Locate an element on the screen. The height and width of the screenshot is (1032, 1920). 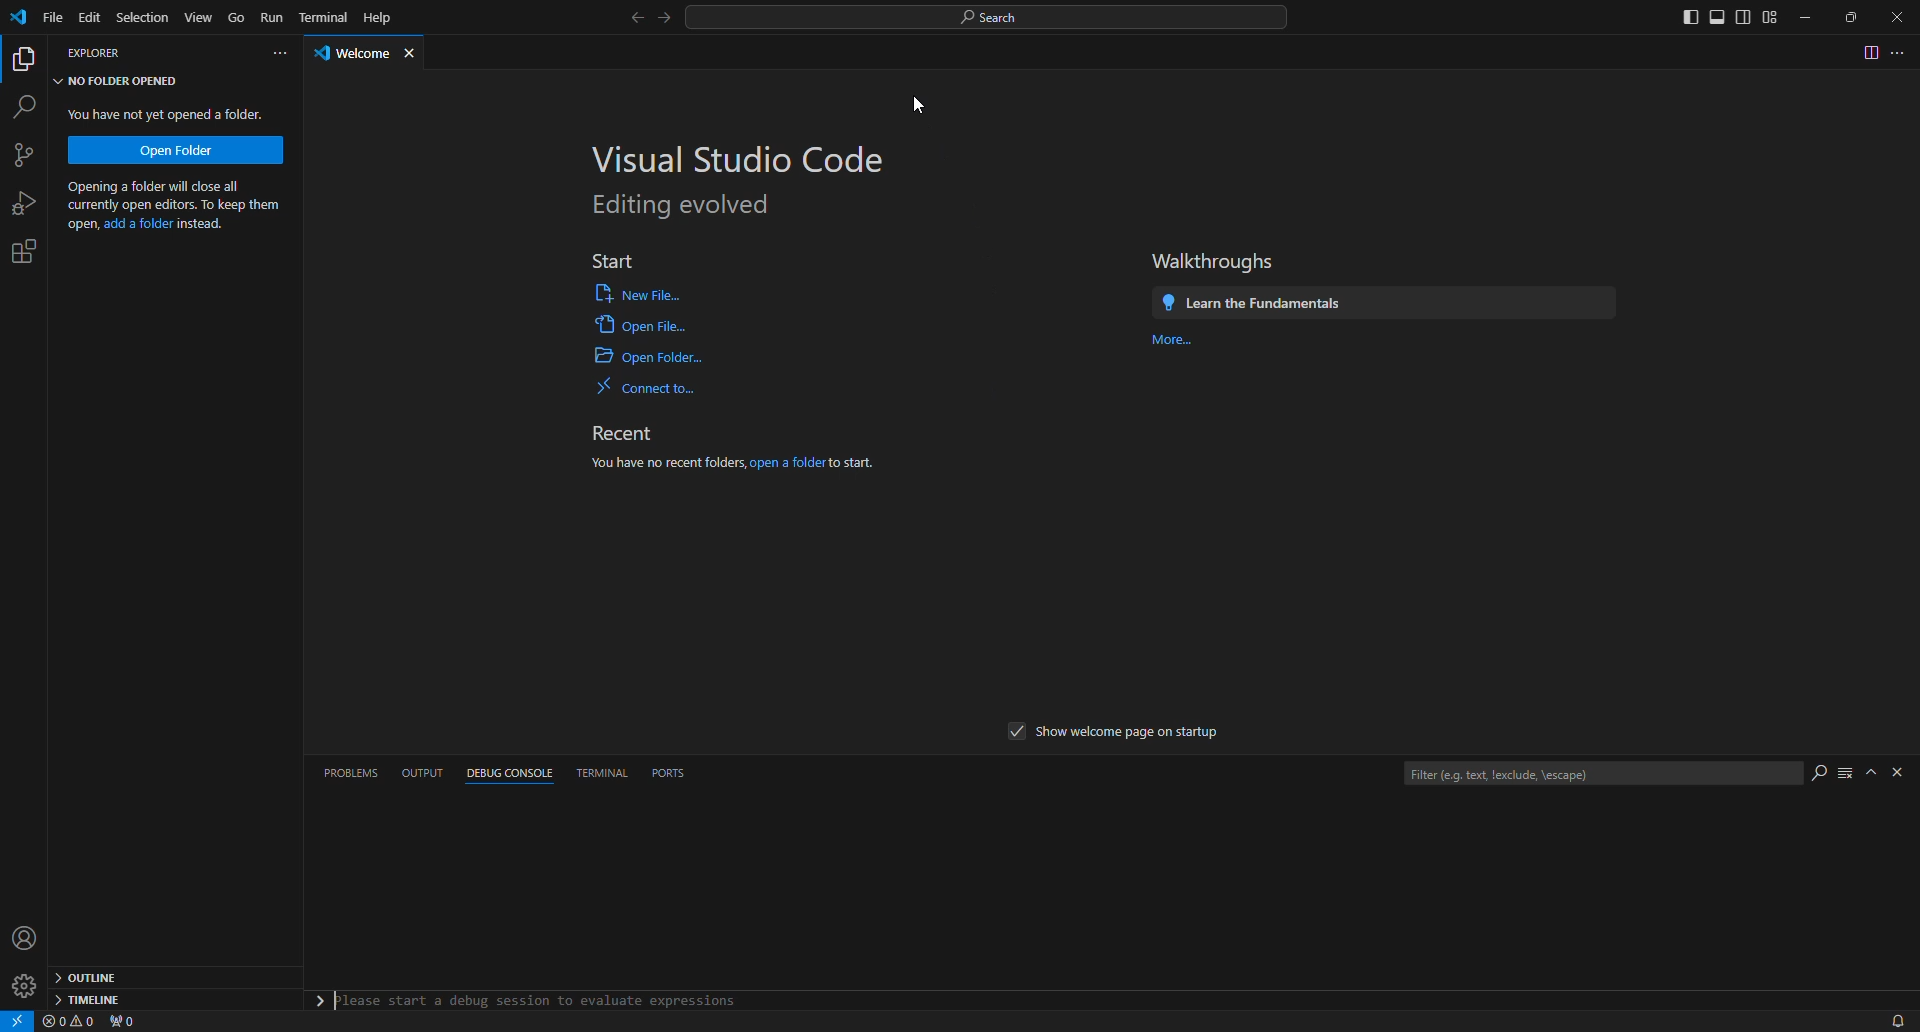
profile is located at coordinates (21, 934).